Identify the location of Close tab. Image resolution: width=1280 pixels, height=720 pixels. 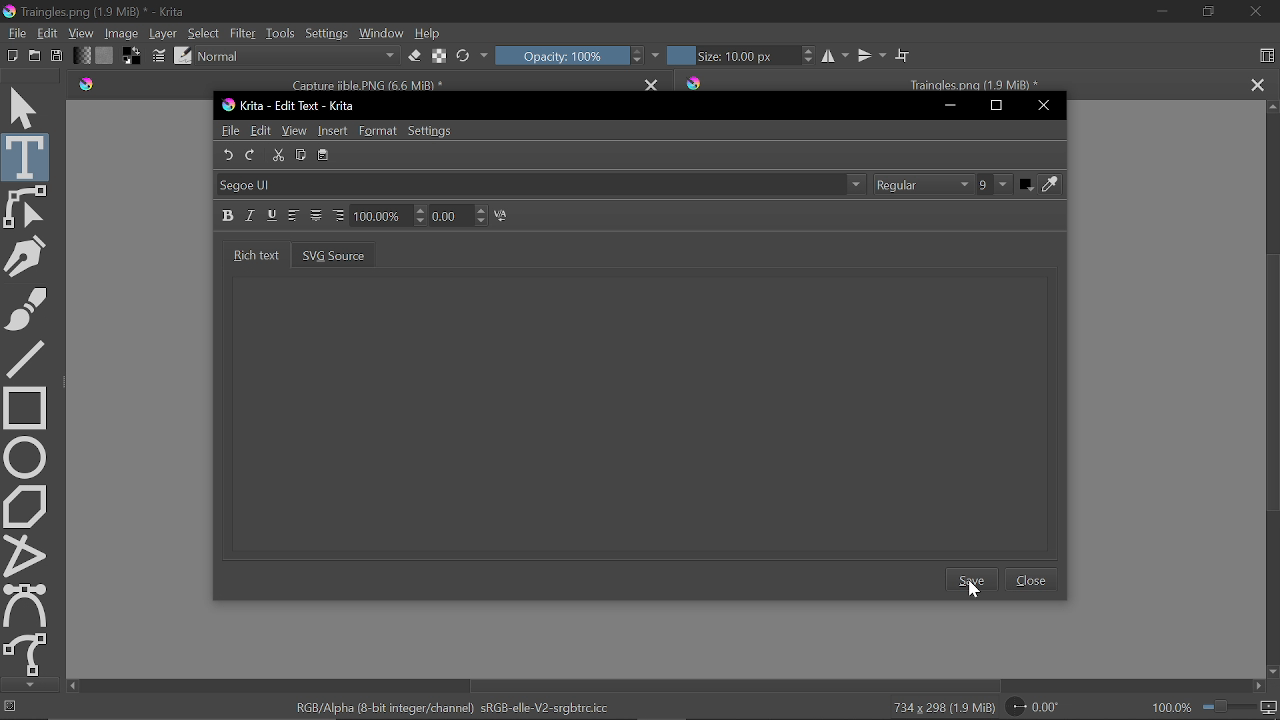
(653, 82).